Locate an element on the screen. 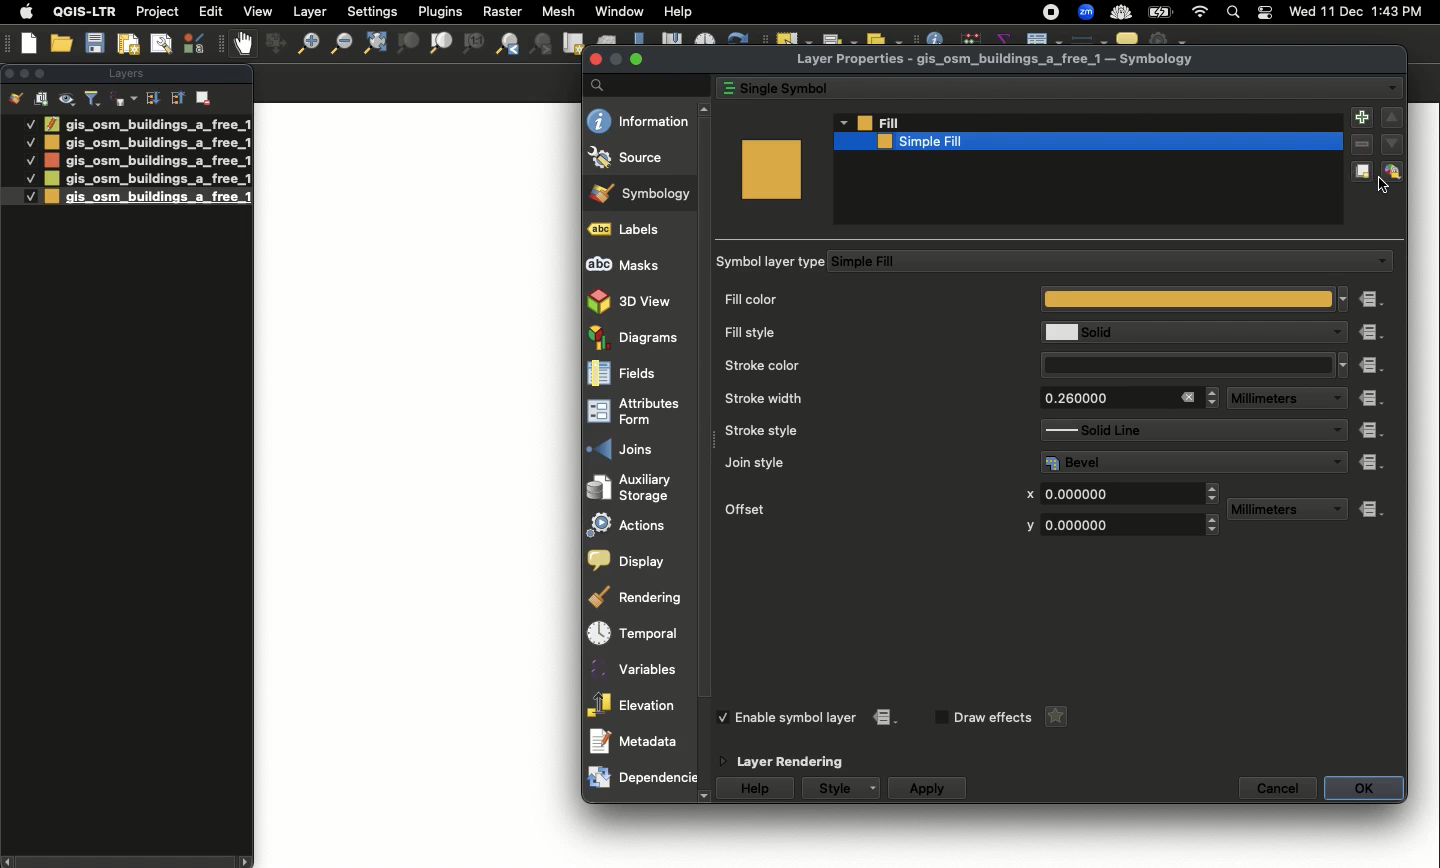 This screenshot has height=868, width=1440.  0.000000 is located at coordinates (1119, 492).